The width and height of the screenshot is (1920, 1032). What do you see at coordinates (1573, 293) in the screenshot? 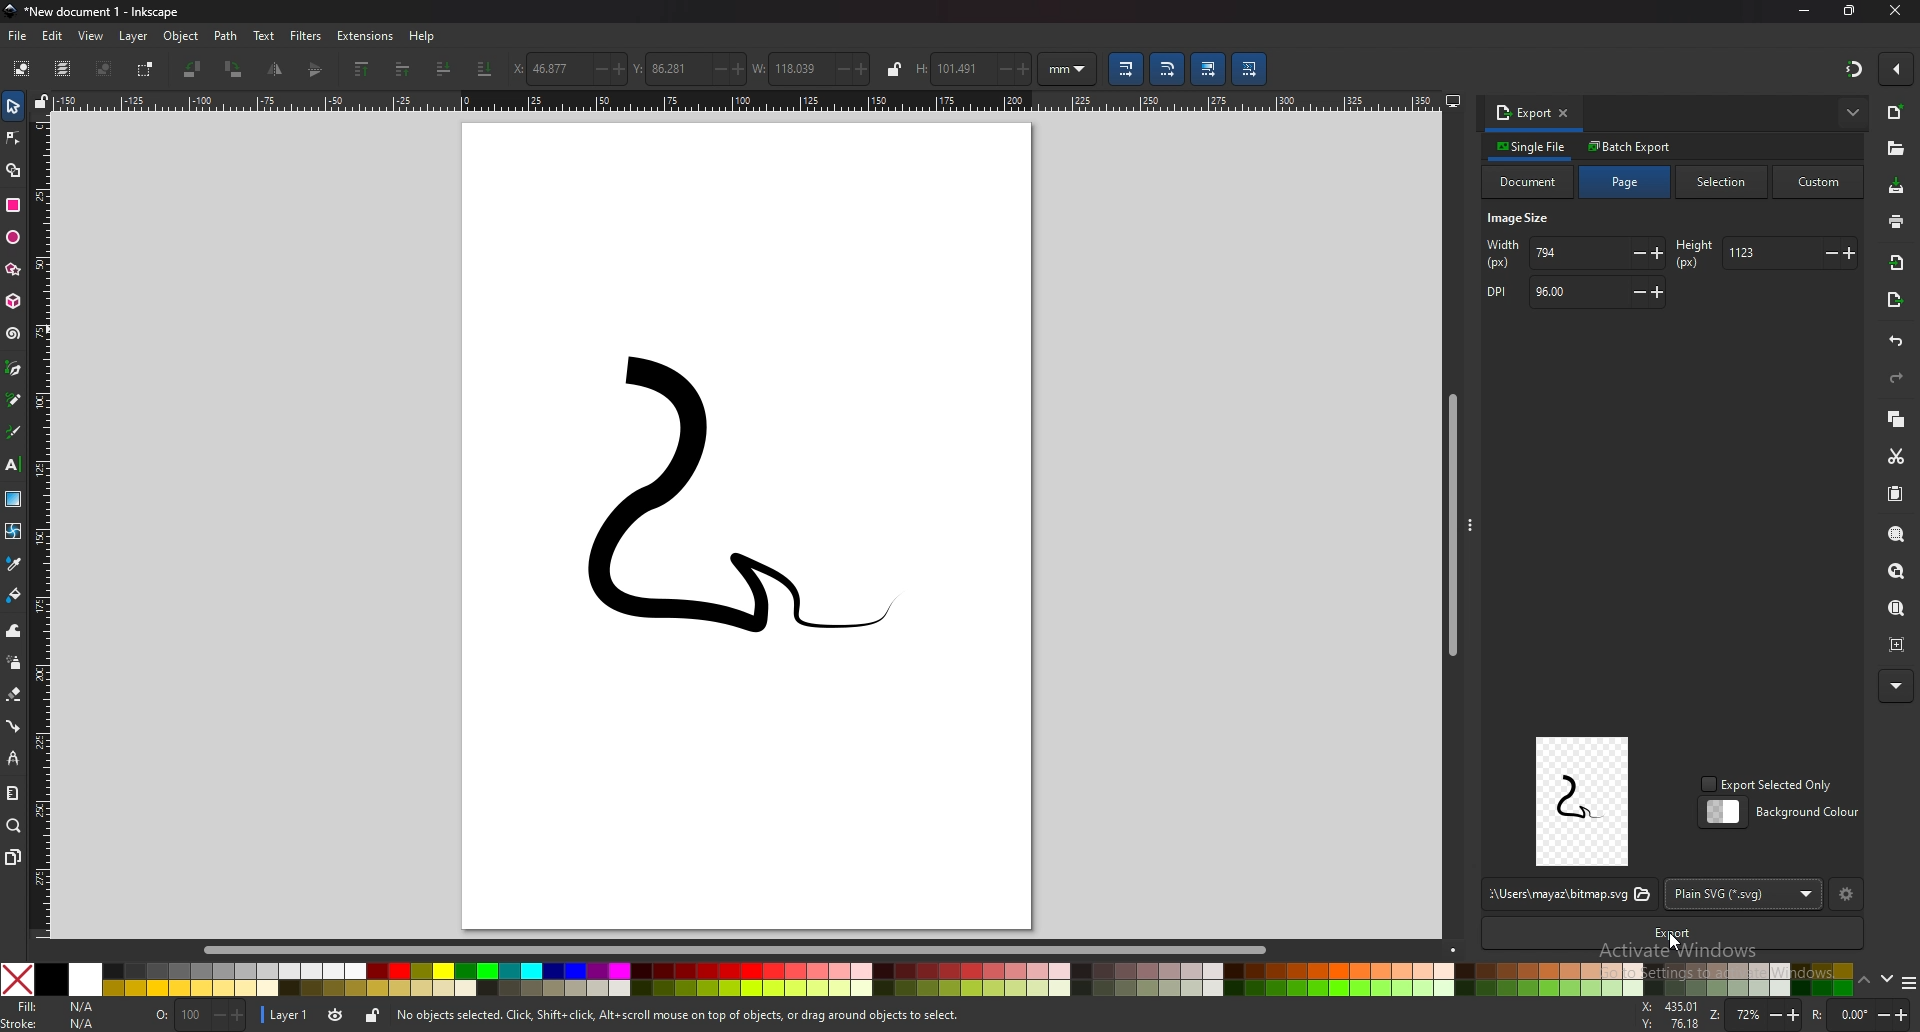
I see `dpi` at bounding box center [1573, 293].